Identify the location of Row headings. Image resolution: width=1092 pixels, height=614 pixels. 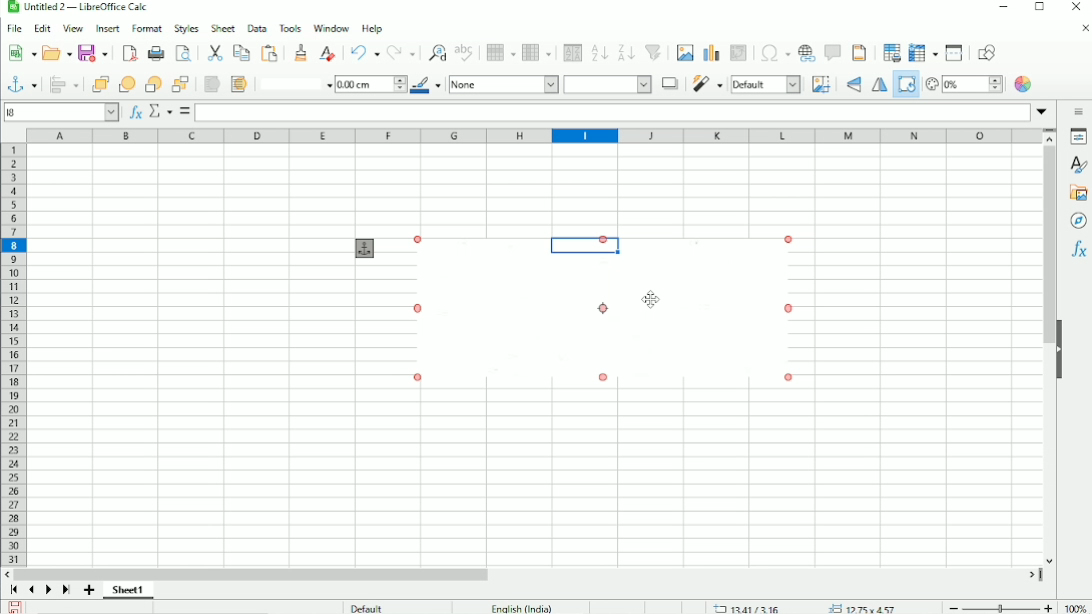
(14, 354).